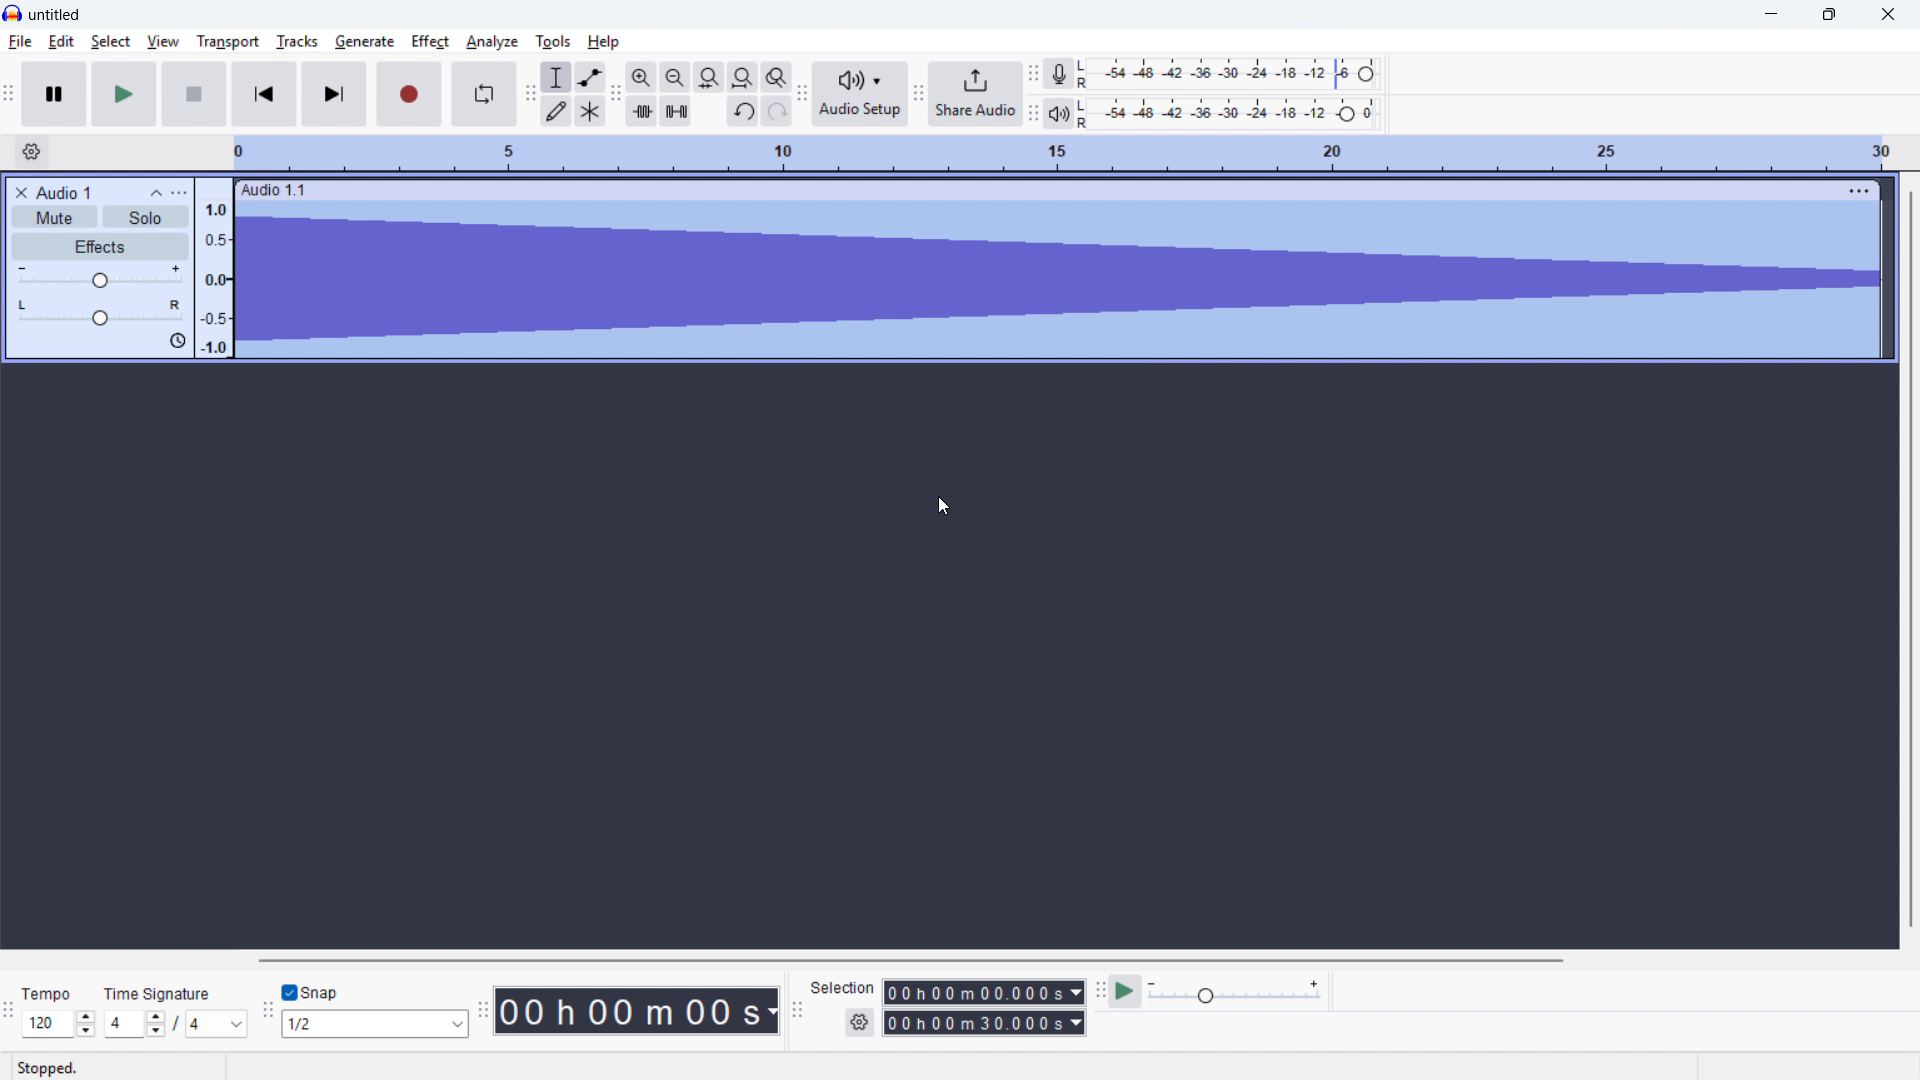  Describe the element at coordinates (64, 192) in the screenshot. I see `Audio 1` at that location.